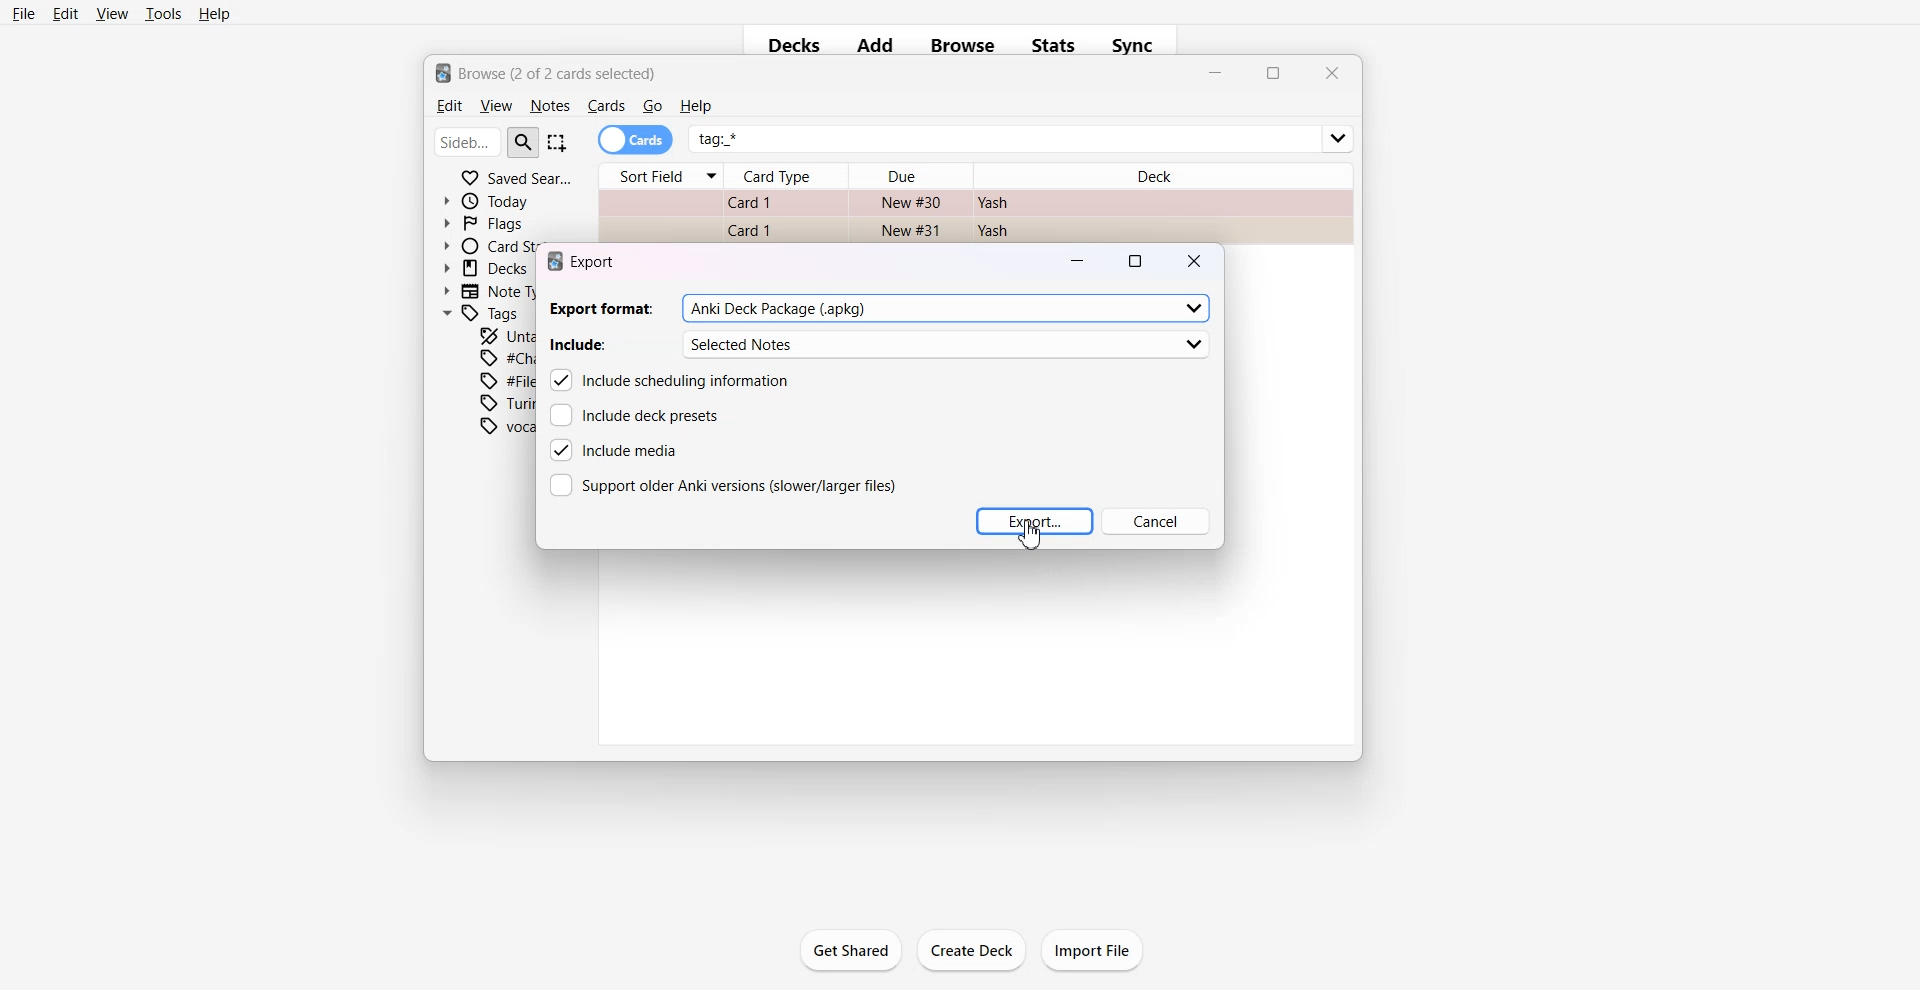  Describe the element at coordinates (788, 47) in the screenshot. I see `Decks` at that location.